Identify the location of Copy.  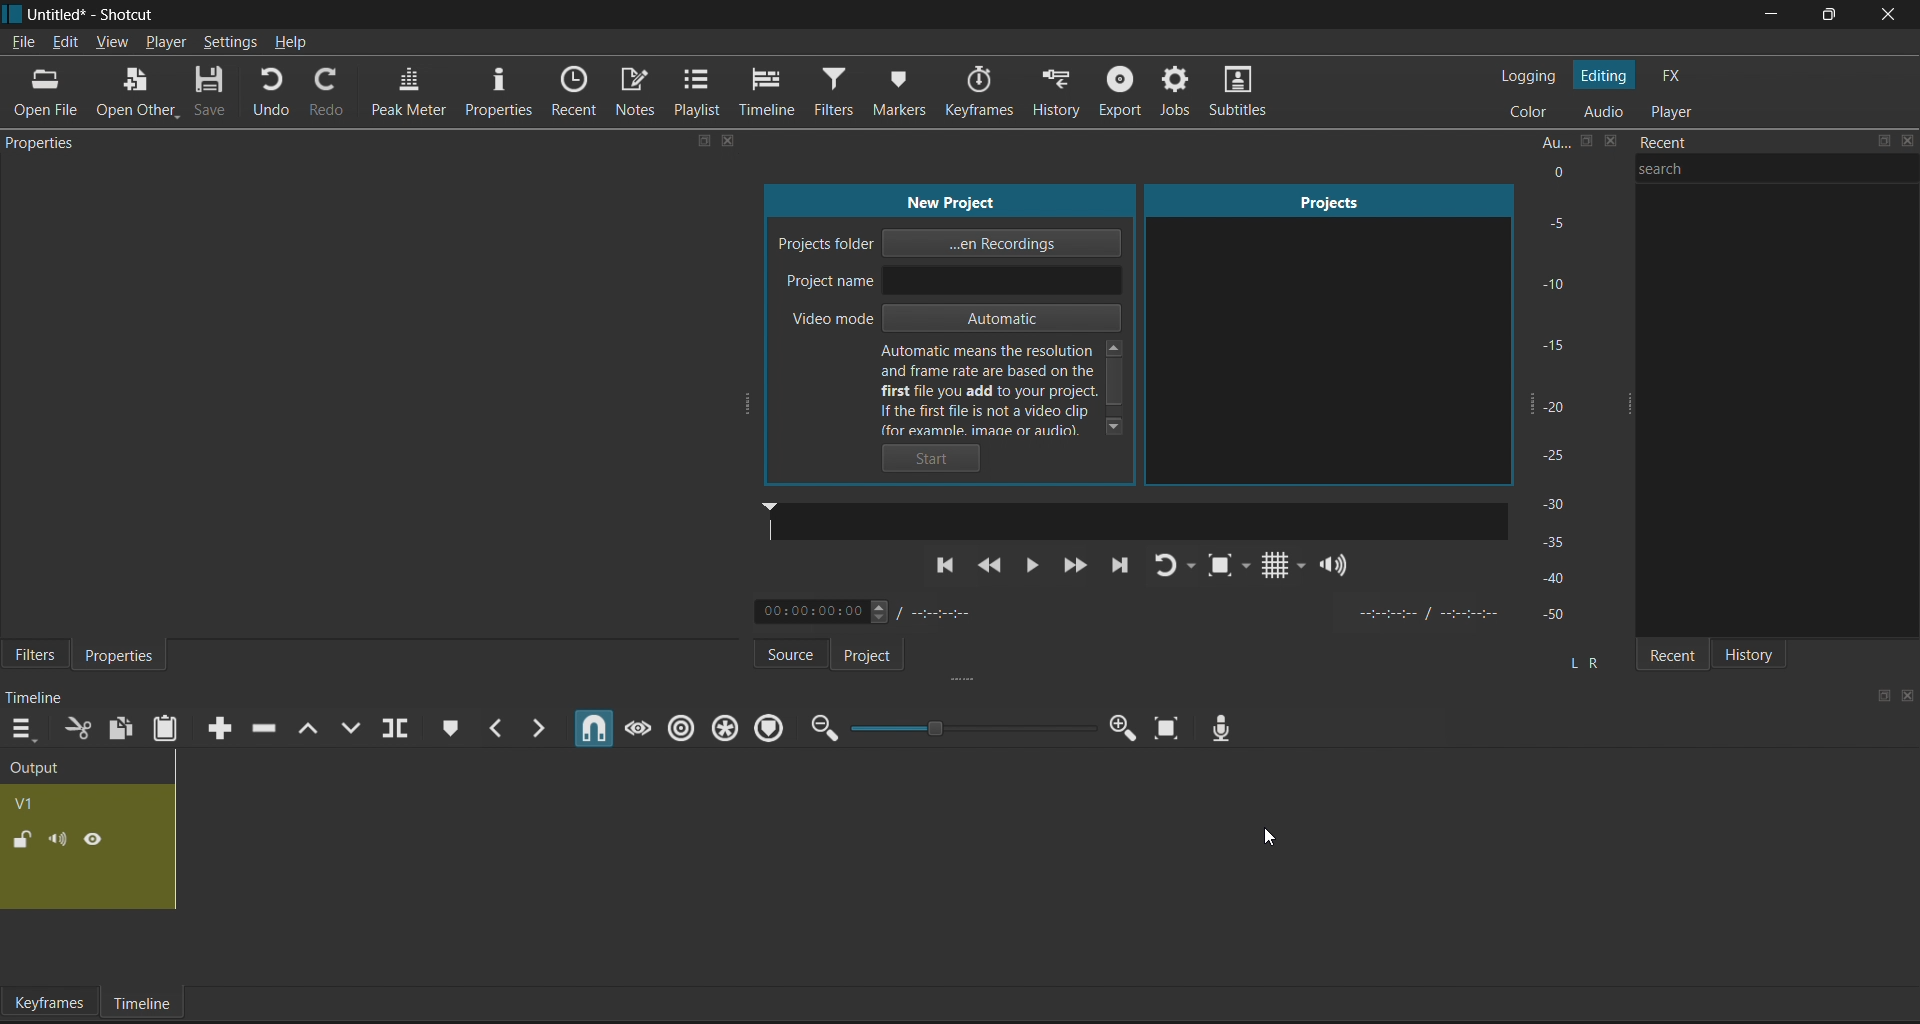
(121, 729).